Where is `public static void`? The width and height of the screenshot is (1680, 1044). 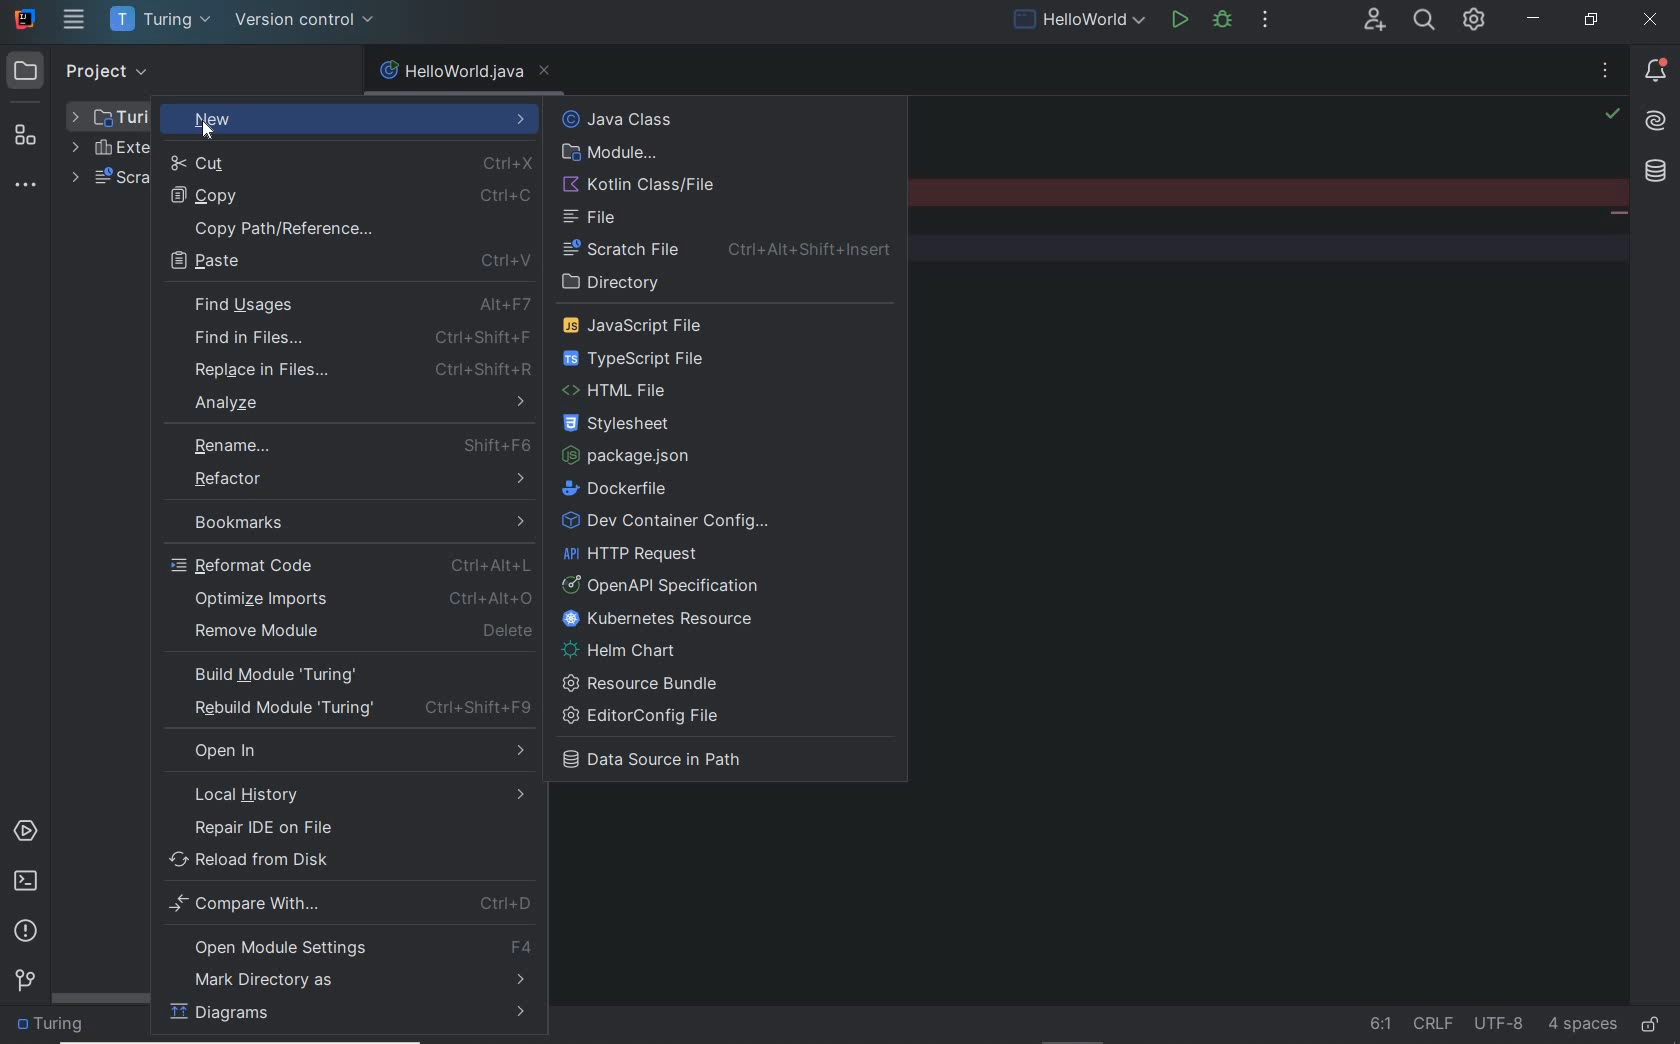
public static void is located at coordinates (1618, 215).